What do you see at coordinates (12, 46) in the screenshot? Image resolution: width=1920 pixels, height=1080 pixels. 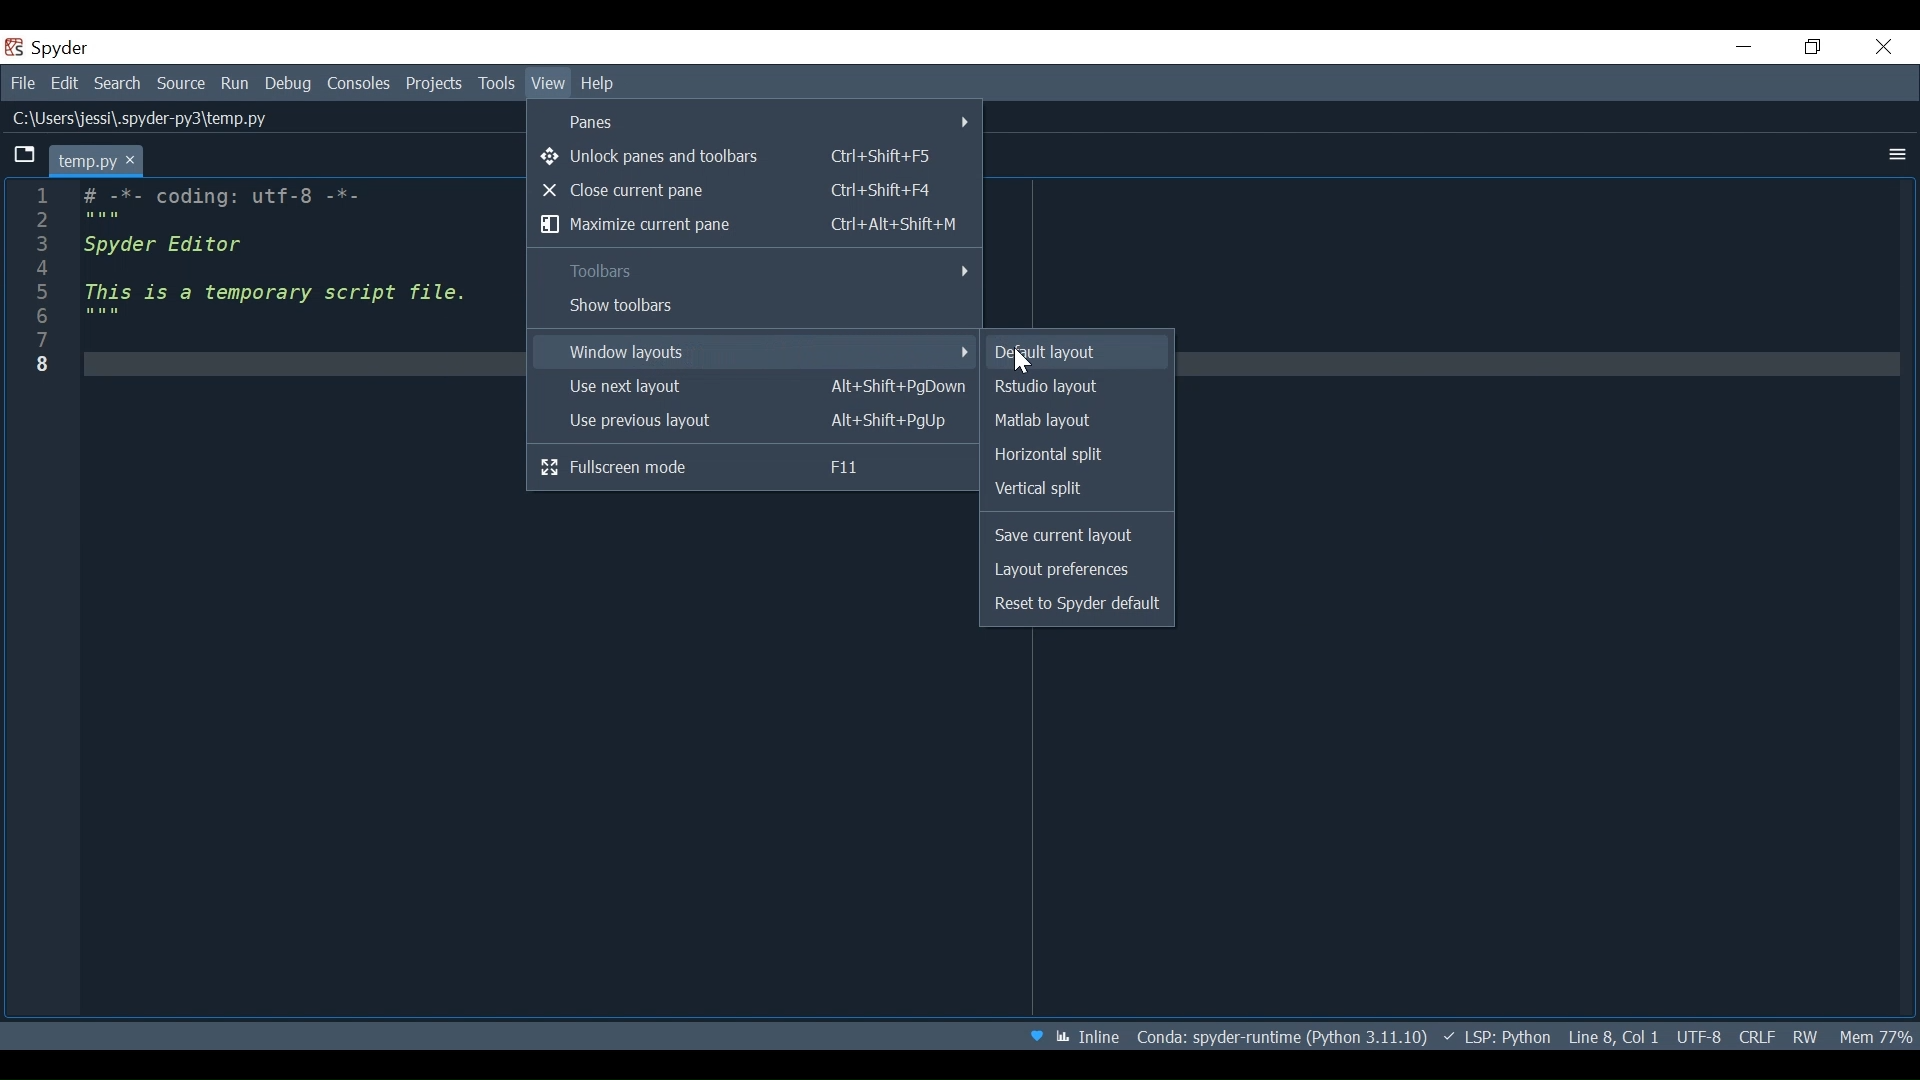 I see `Spyder Desktop Icon` at bounding box center [12, 46].